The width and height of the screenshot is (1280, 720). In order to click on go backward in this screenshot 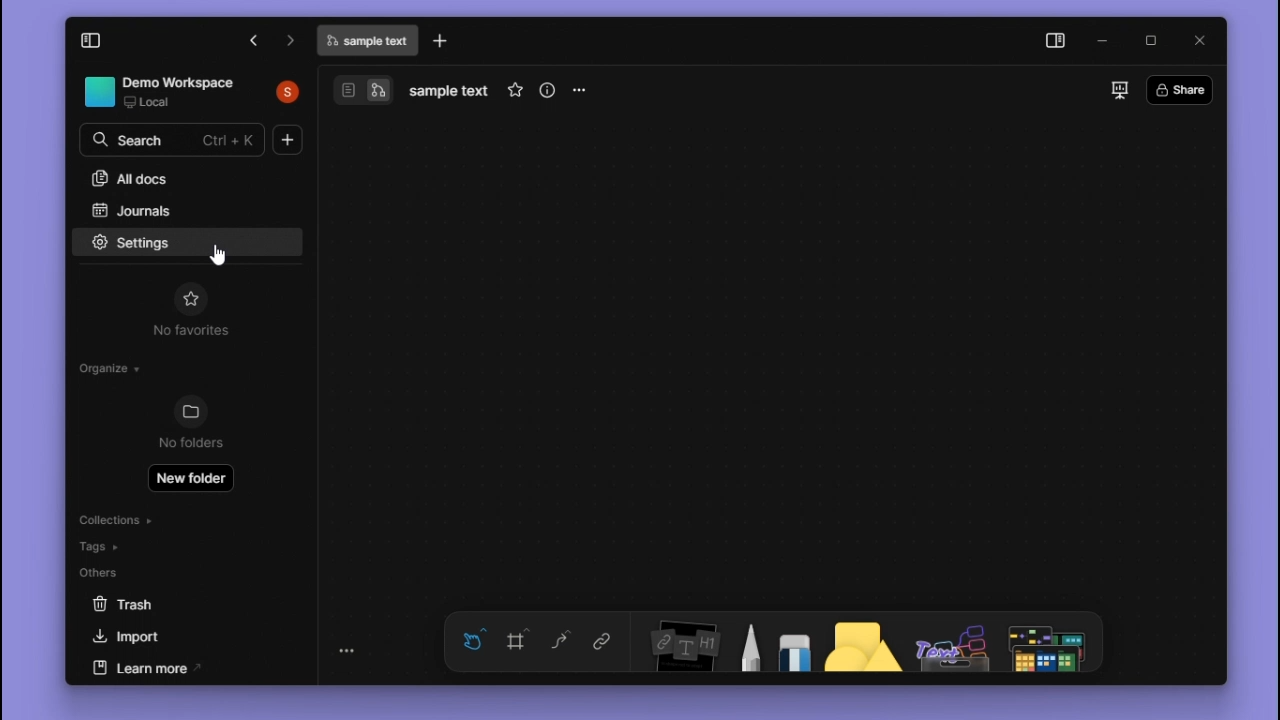, I will do `click(293, 43)`.